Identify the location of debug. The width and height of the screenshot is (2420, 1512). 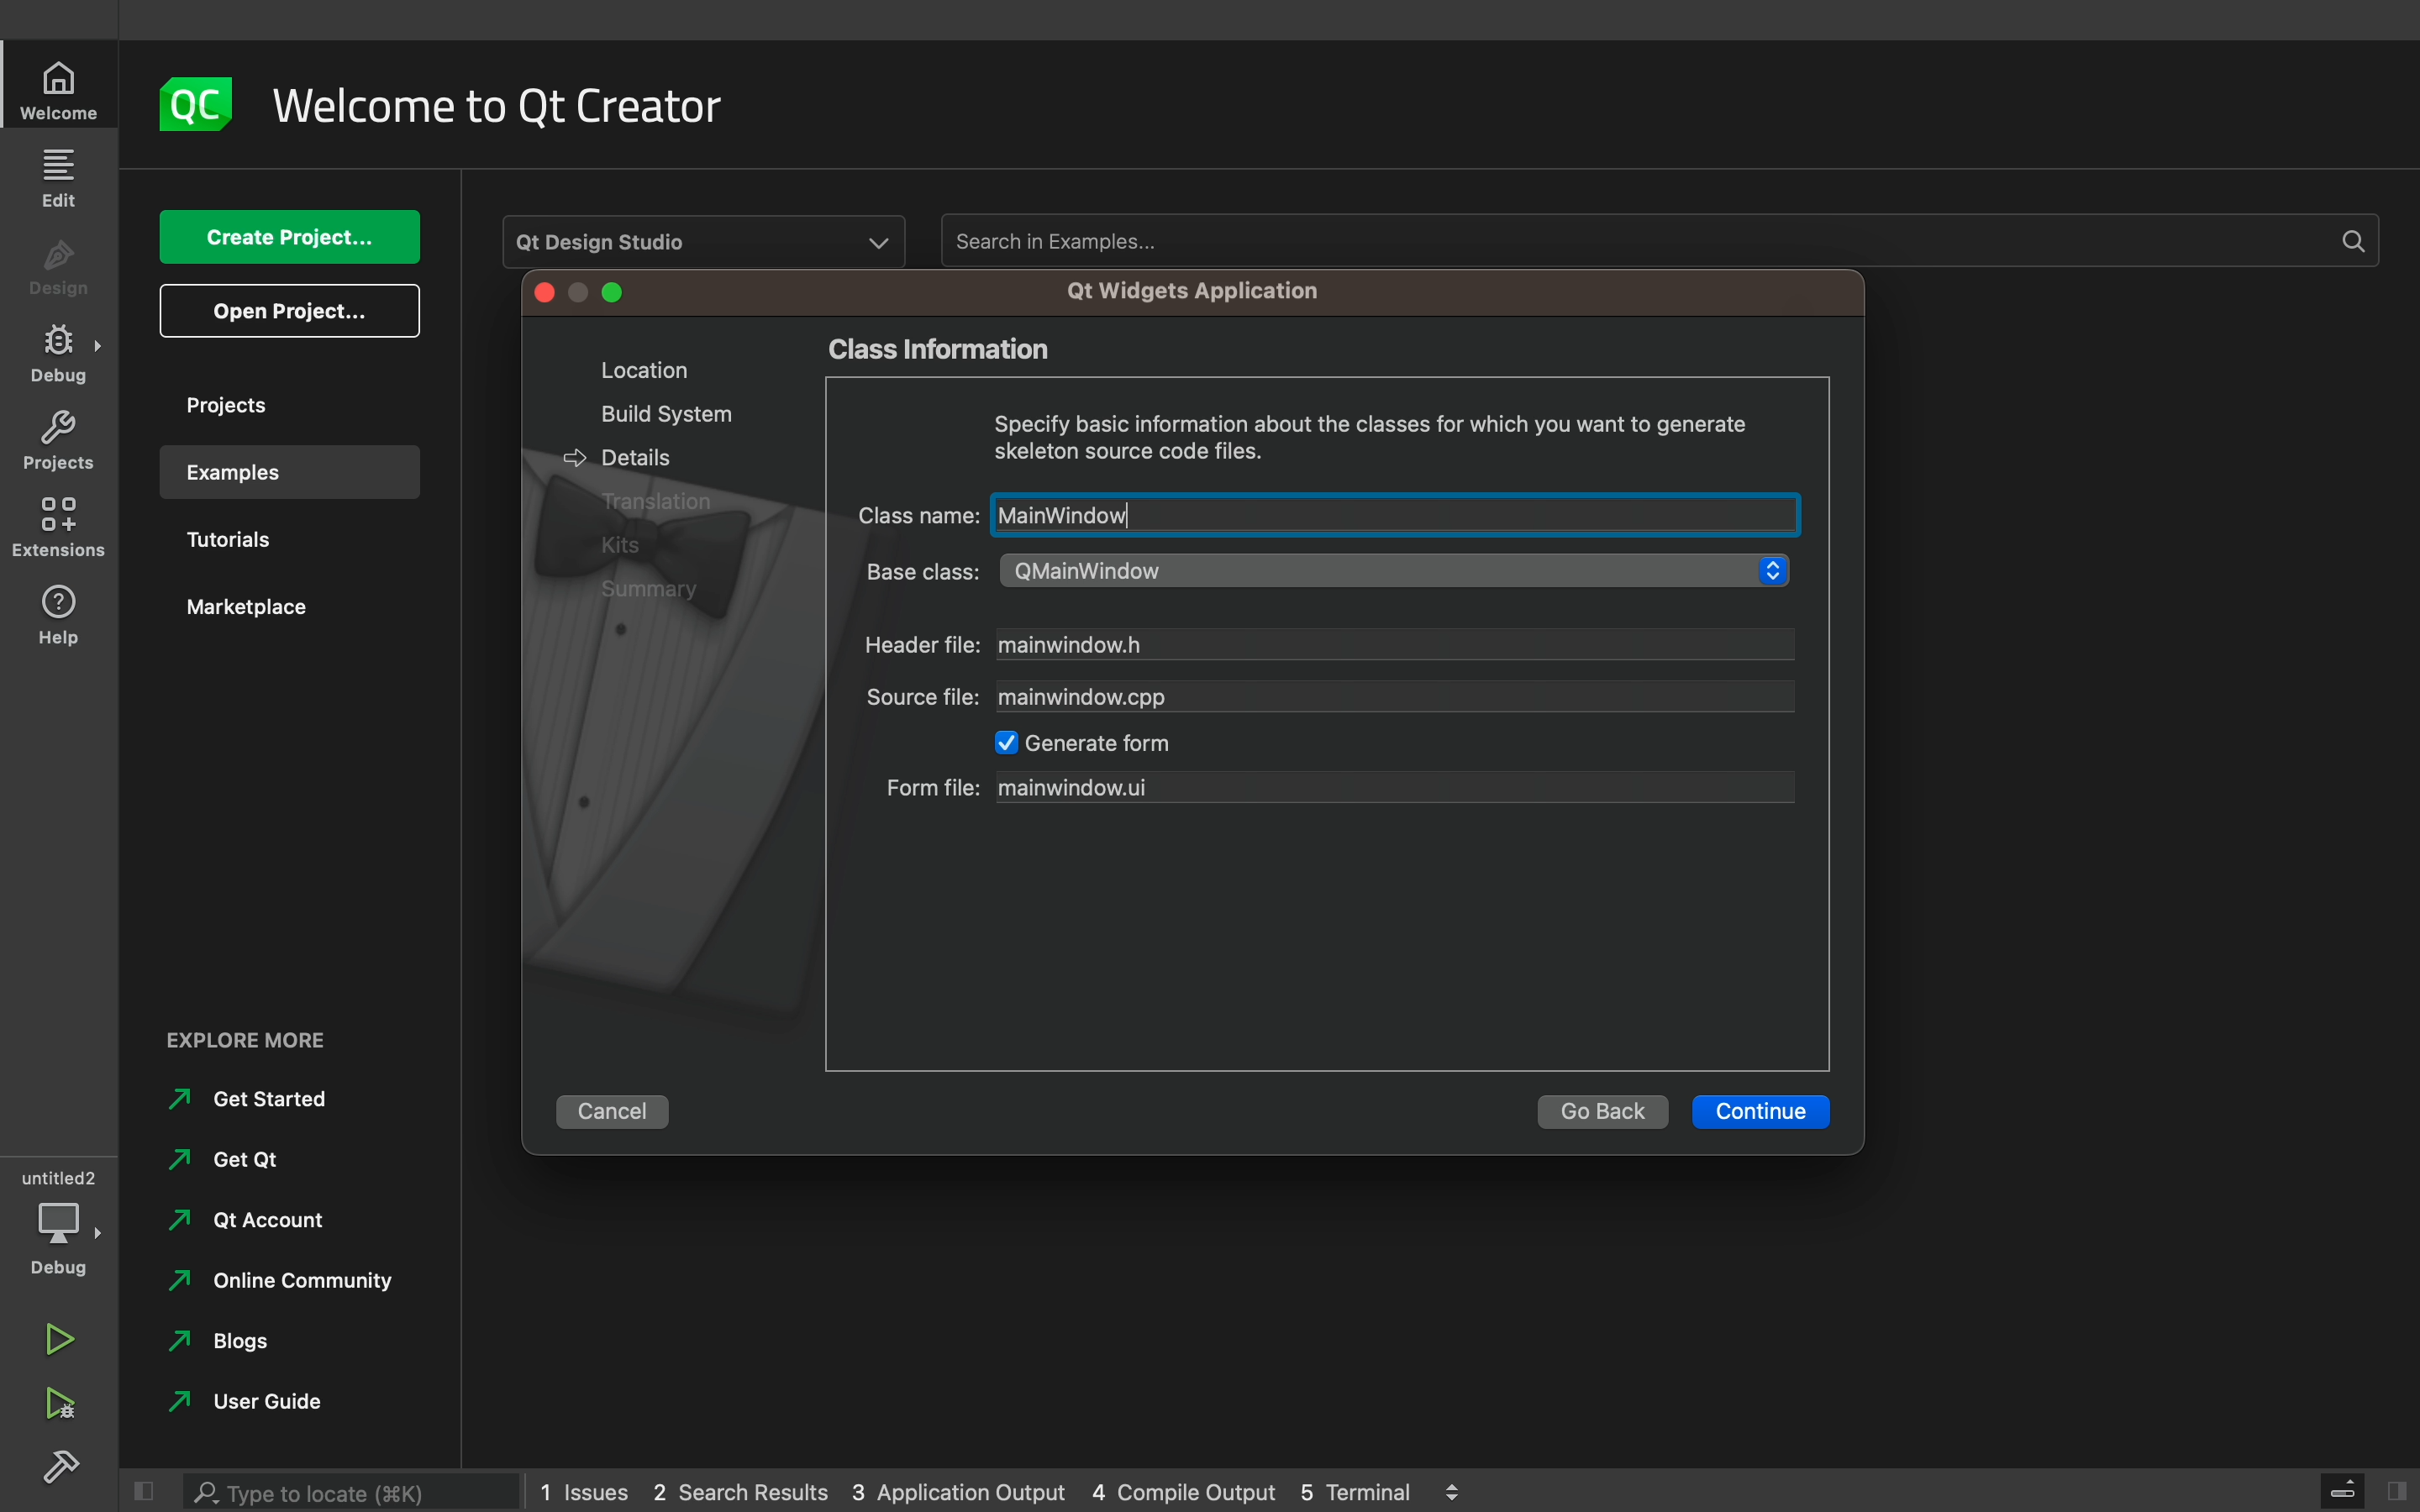
(64, 1214).